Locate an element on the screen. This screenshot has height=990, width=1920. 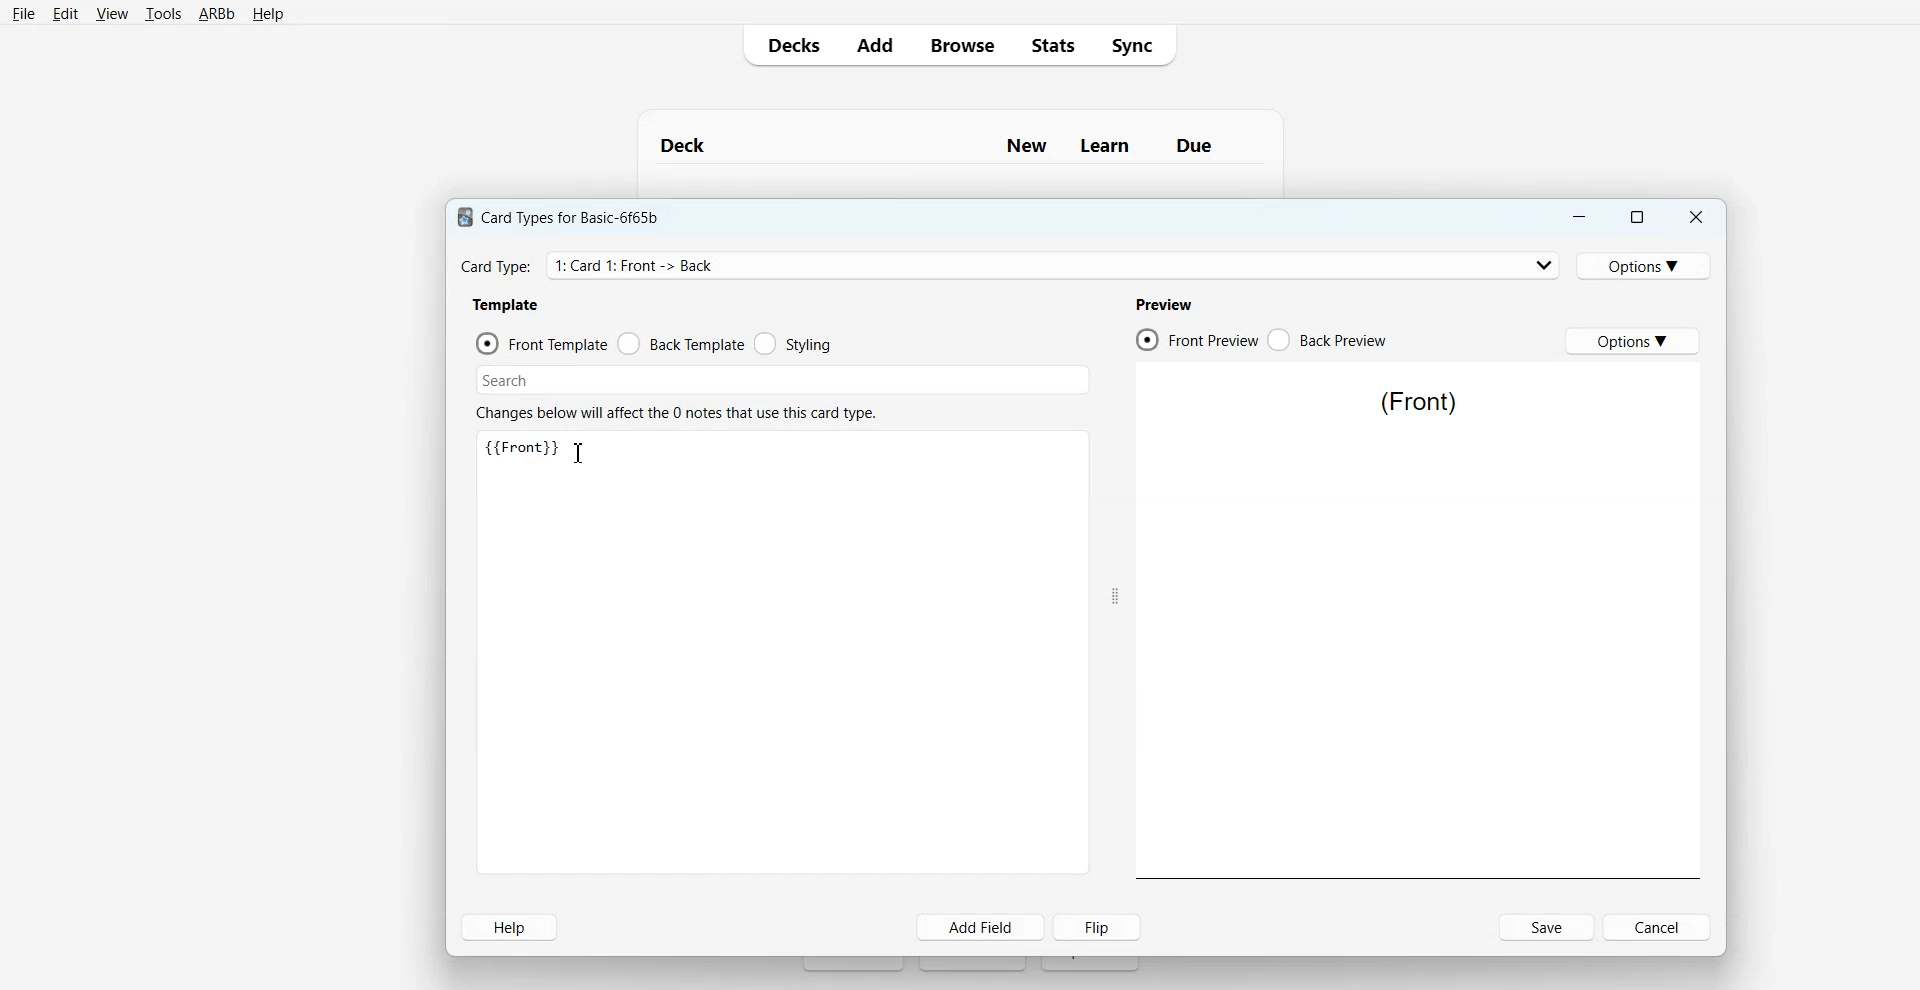
Cancel is located at coordinates (1658, 927).